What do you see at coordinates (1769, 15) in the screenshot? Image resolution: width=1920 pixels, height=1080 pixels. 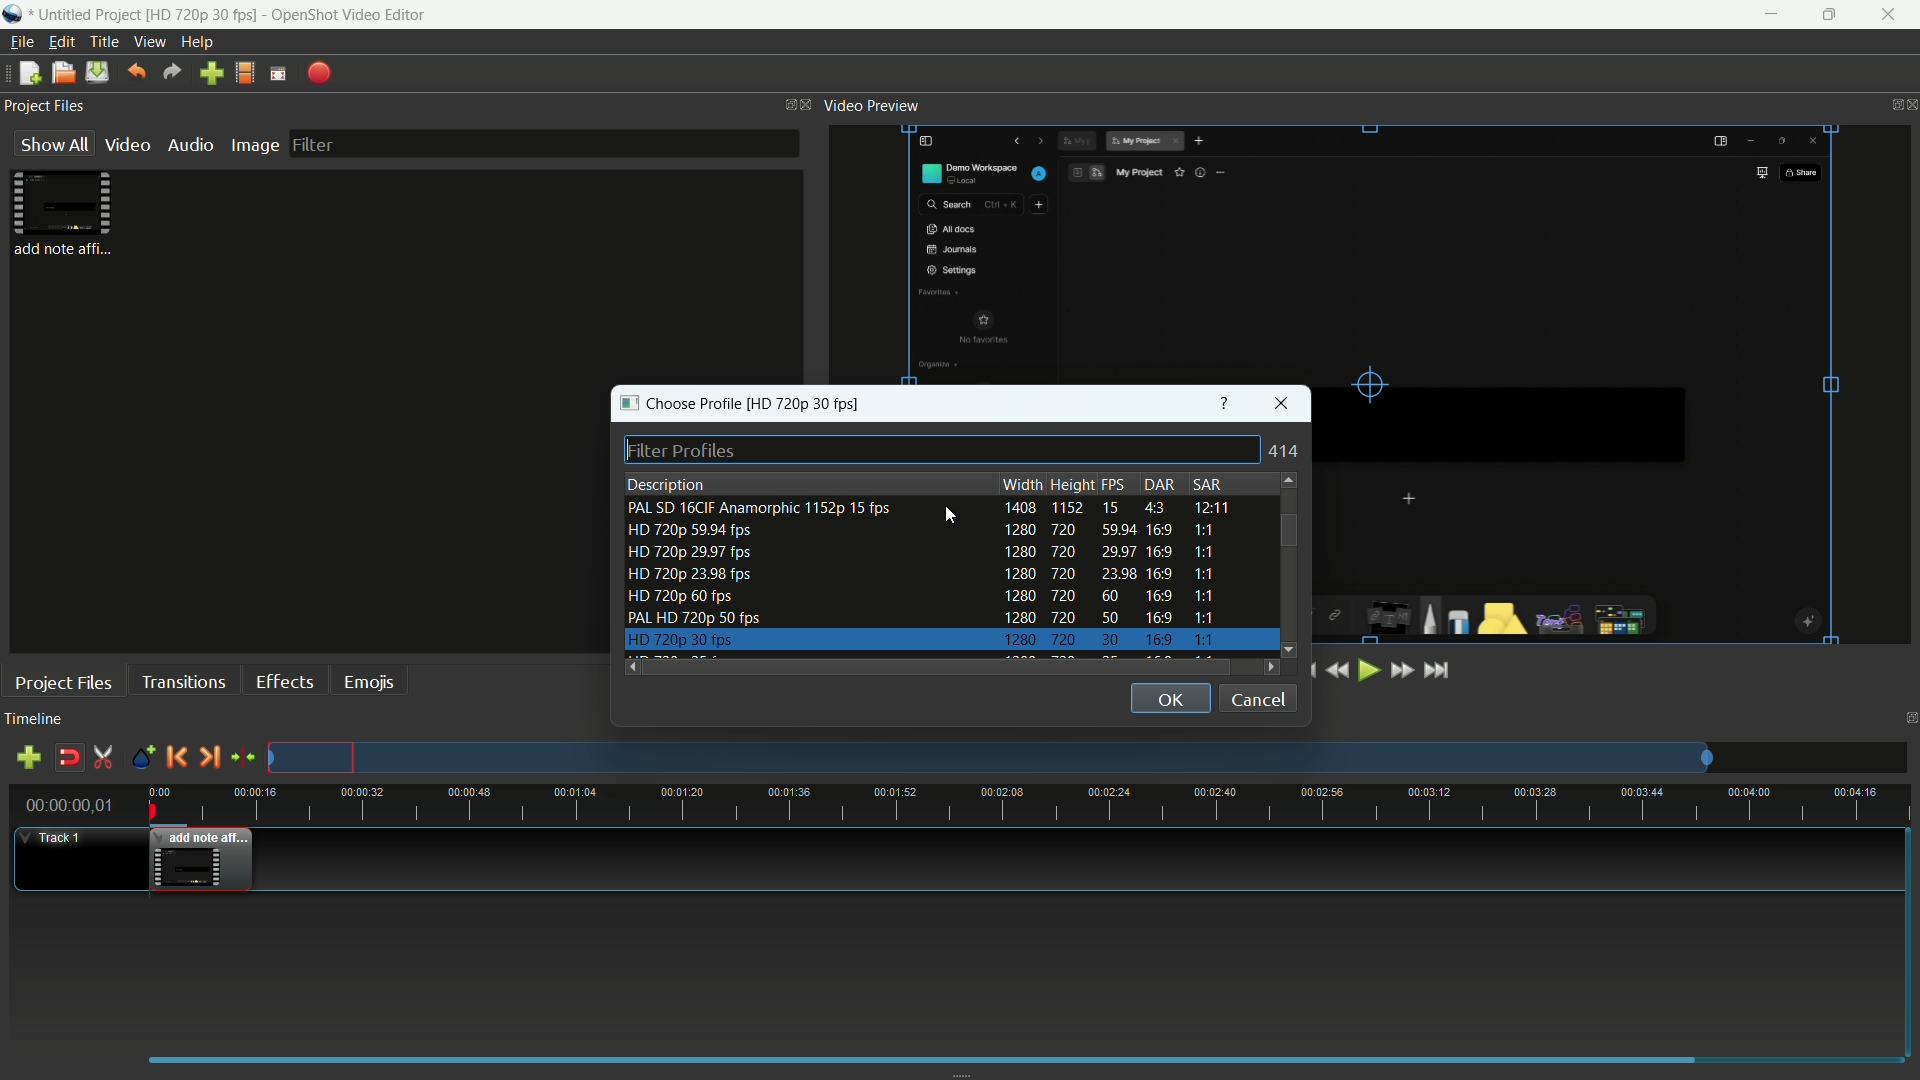 I see `minimize` at bounding box center [1769, 15].